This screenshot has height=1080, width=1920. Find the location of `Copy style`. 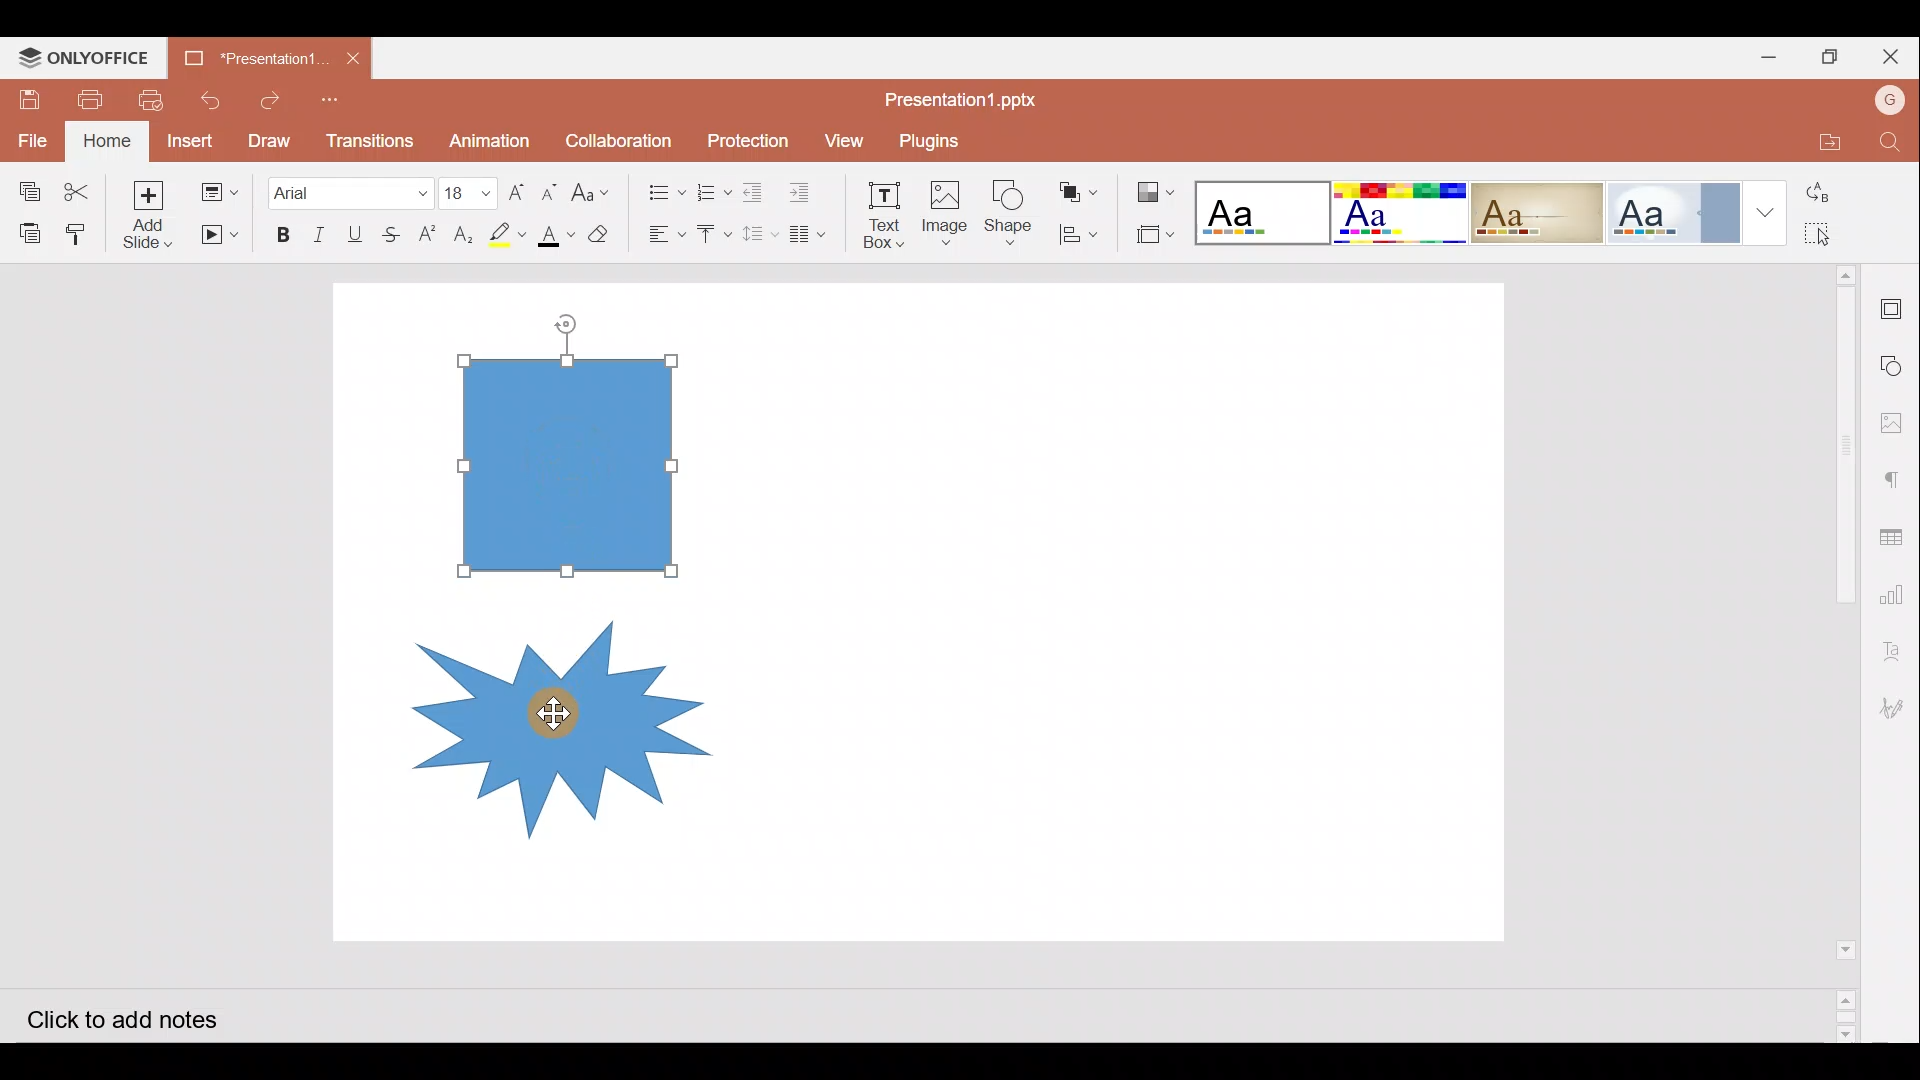

Copy style is located at coordinates (80, 231).